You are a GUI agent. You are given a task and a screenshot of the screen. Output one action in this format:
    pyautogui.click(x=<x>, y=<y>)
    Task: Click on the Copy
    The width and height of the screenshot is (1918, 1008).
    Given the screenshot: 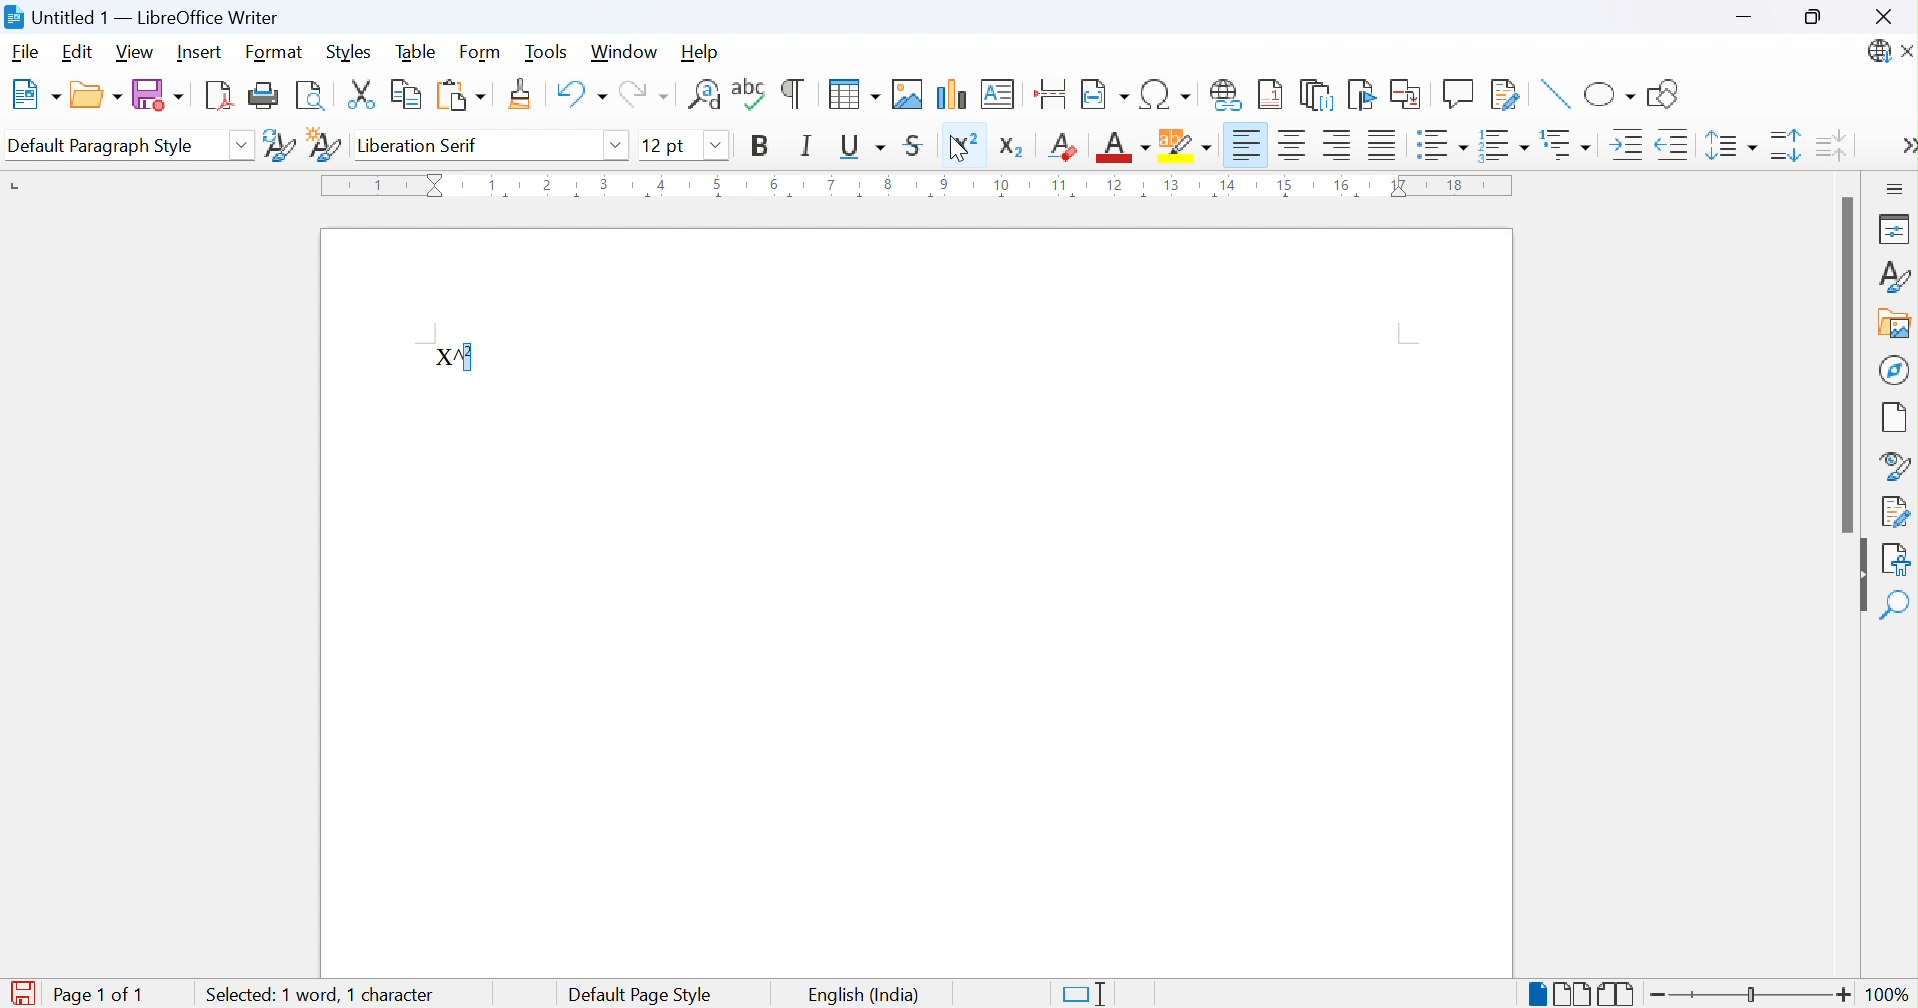 What is the action you would take?
    pyautogui.click(x=405, y=96)
    